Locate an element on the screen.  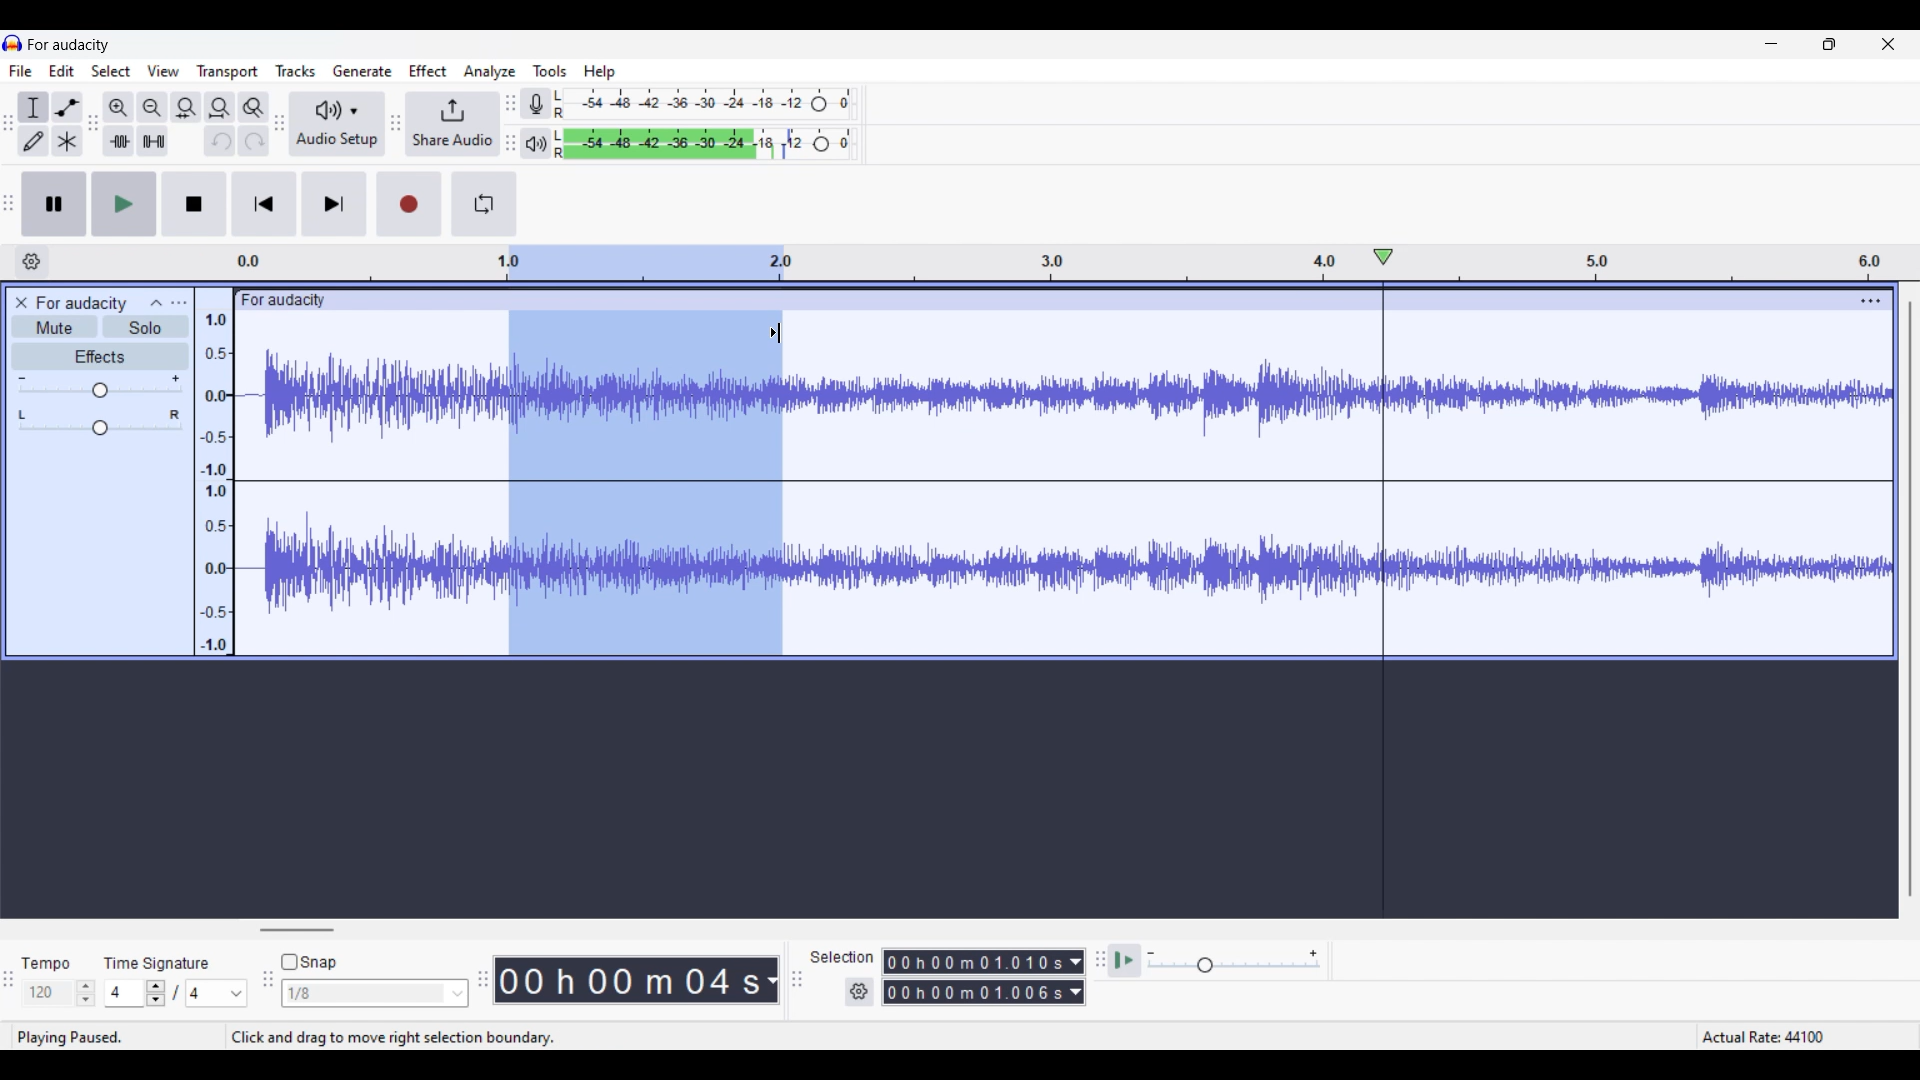
Fit track to width is located at coordinates (220, 108).